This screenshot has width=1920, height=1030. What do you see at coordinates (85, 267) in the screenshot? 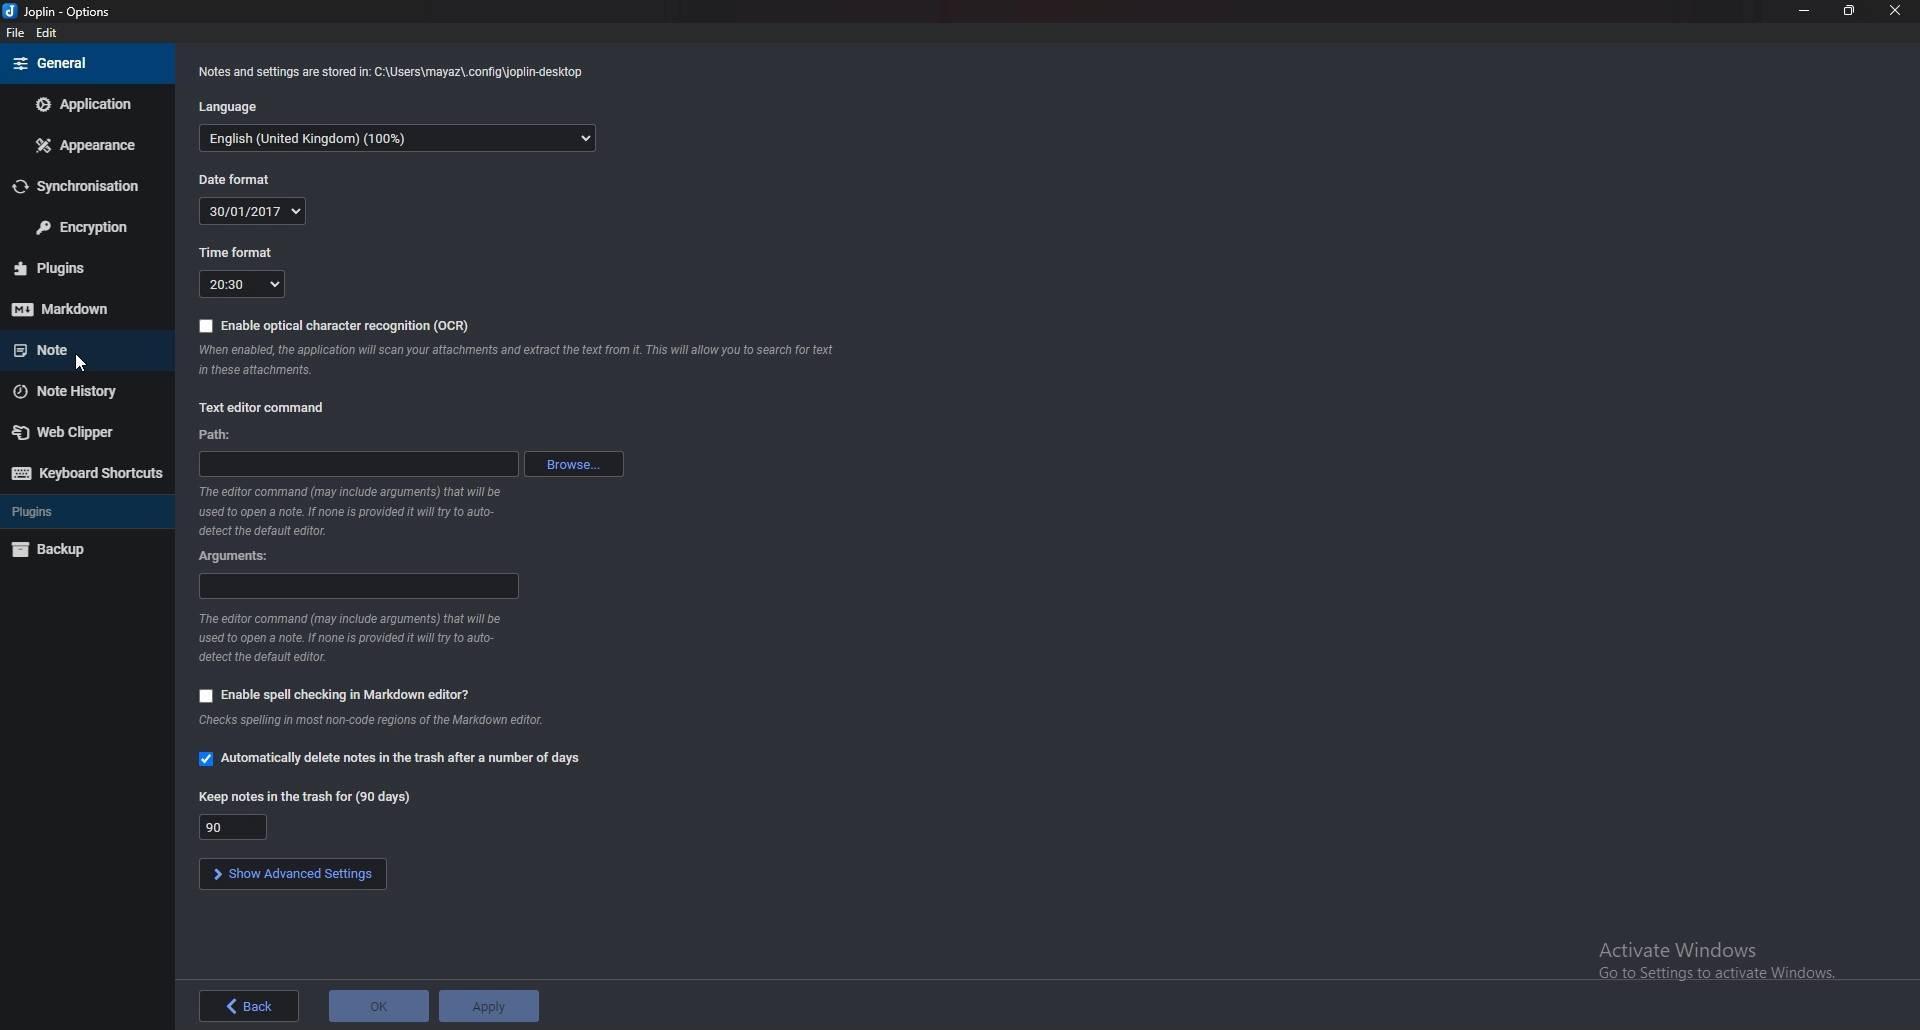
I see `plugins` at bounding box center [85, 267].